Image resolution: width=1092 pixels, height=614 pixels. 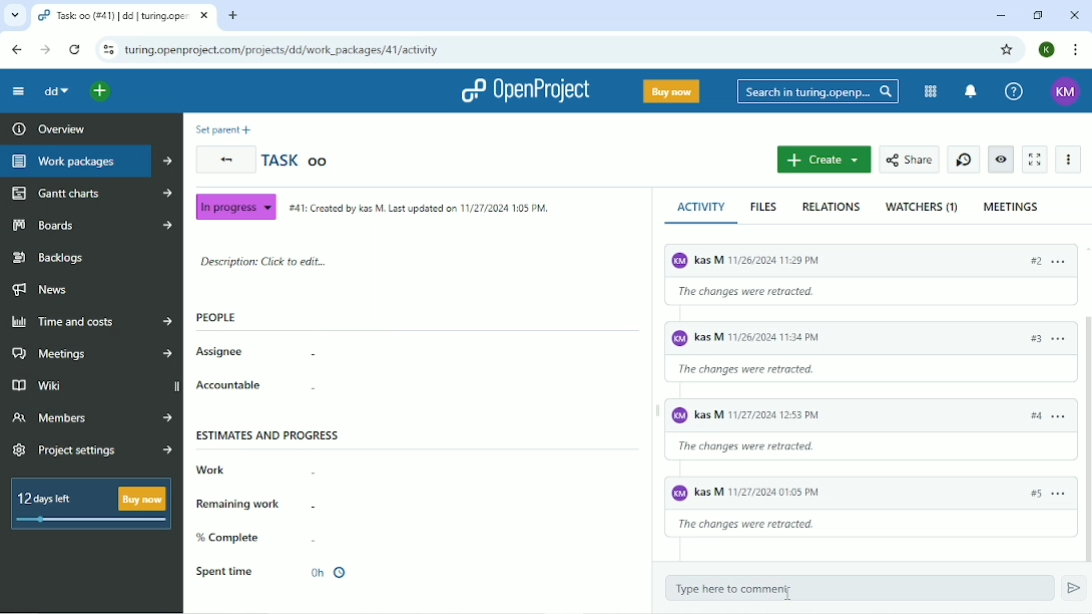 What do you see at coordinates (803, 292) in the screenshot?
I see `The changes were retracted` at bounding box center [803, 292].